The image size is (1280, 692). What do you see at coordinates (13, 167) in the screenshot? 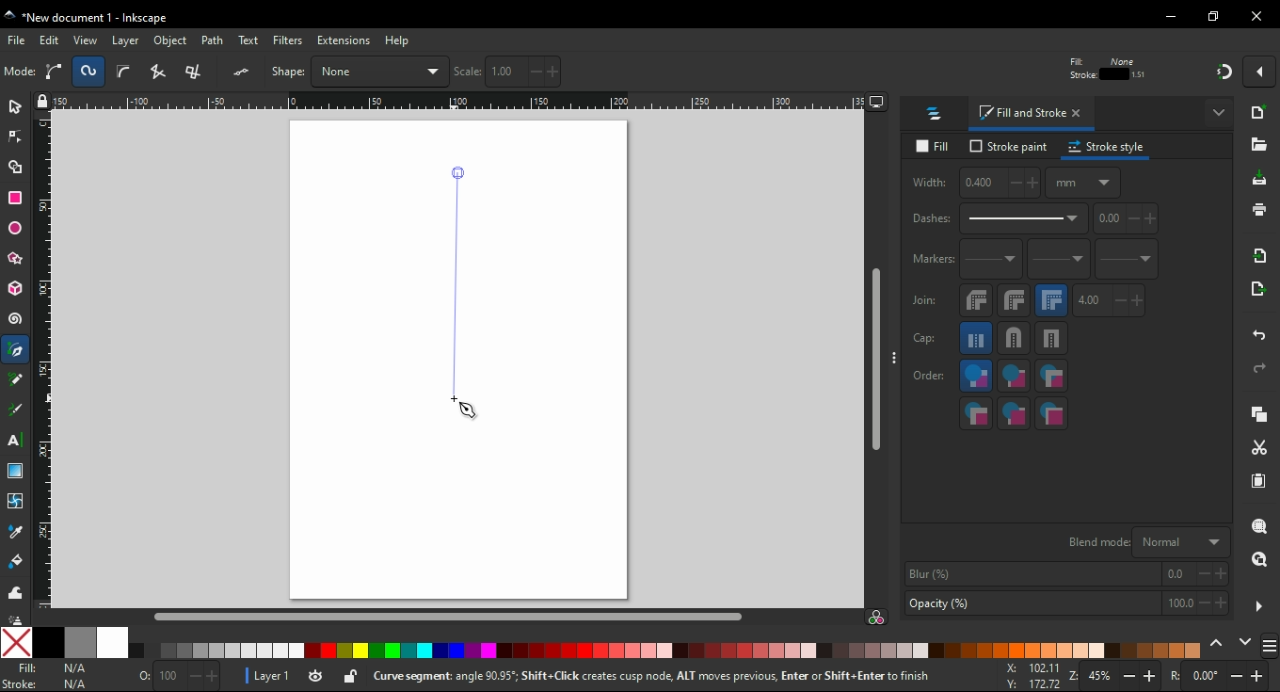
I see `shape builder tool` at bounding box center [13, 167].